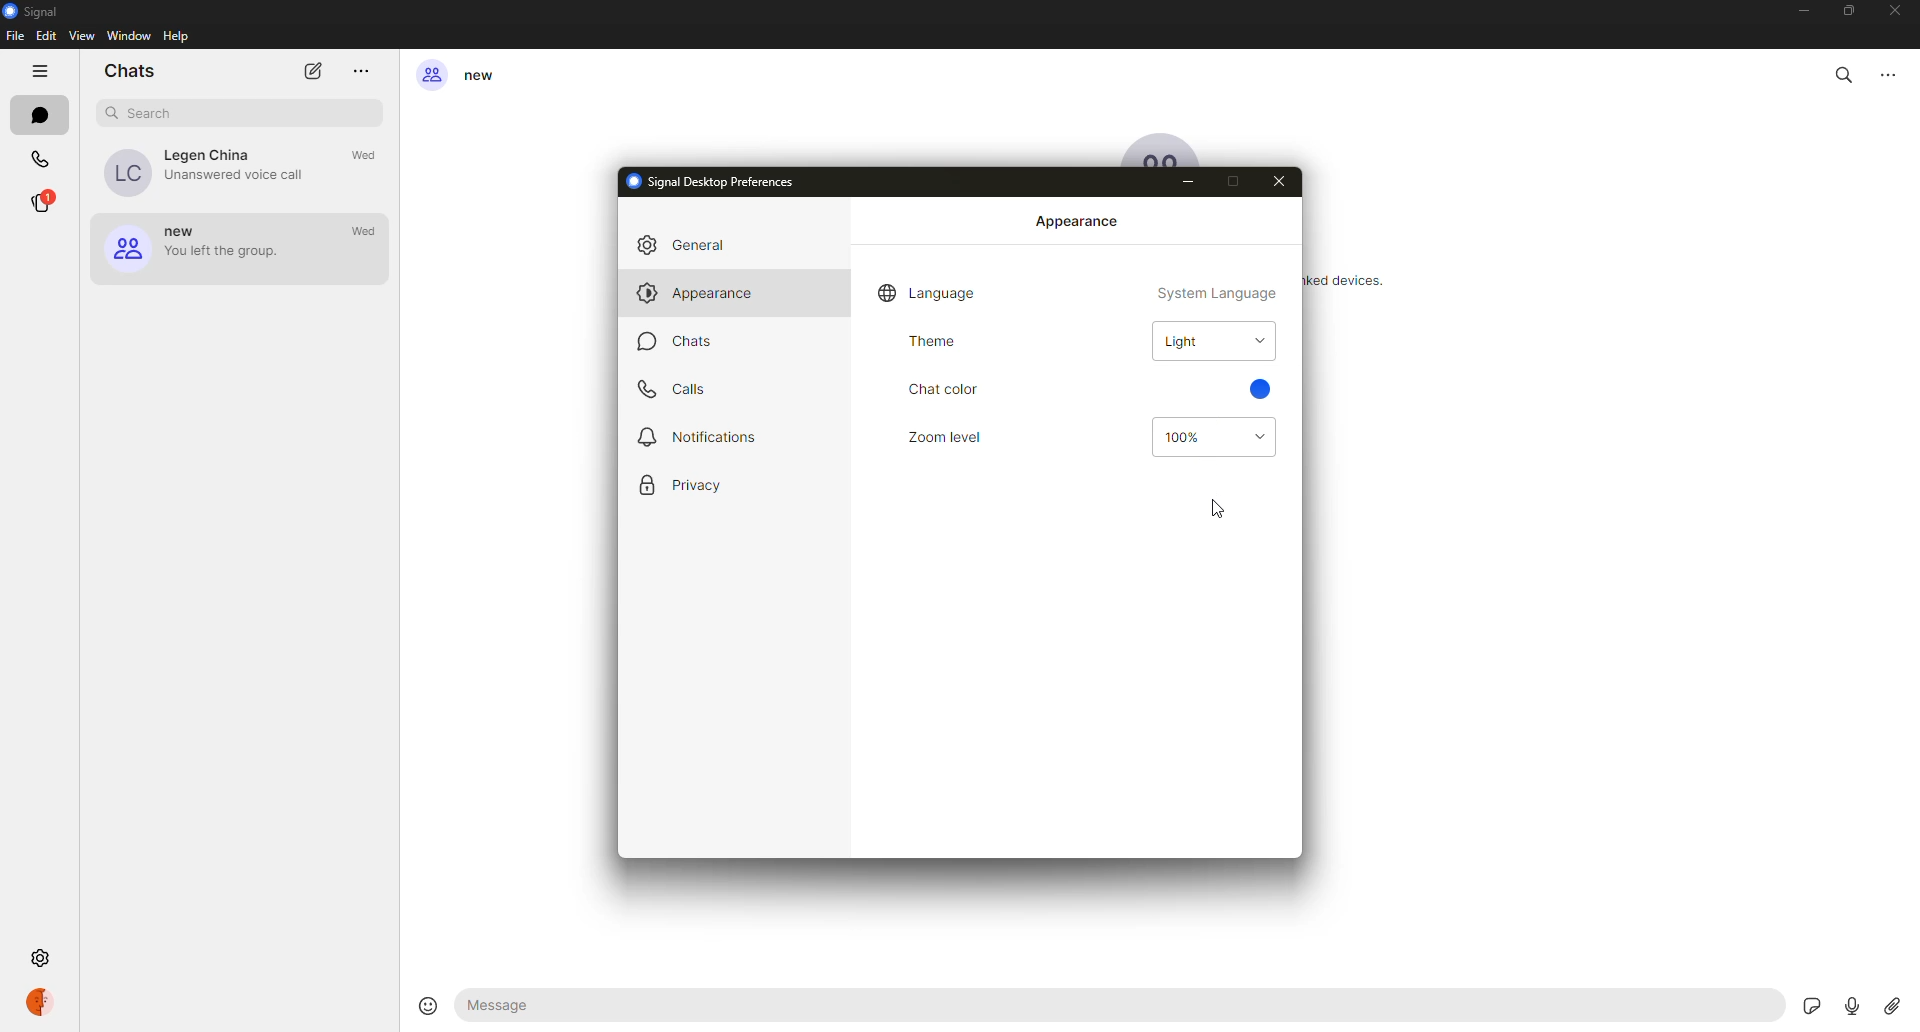  What do you see at coordinates (1258, 391) in the screenshot?
I see `blue` at bounding box center [1258, 391].